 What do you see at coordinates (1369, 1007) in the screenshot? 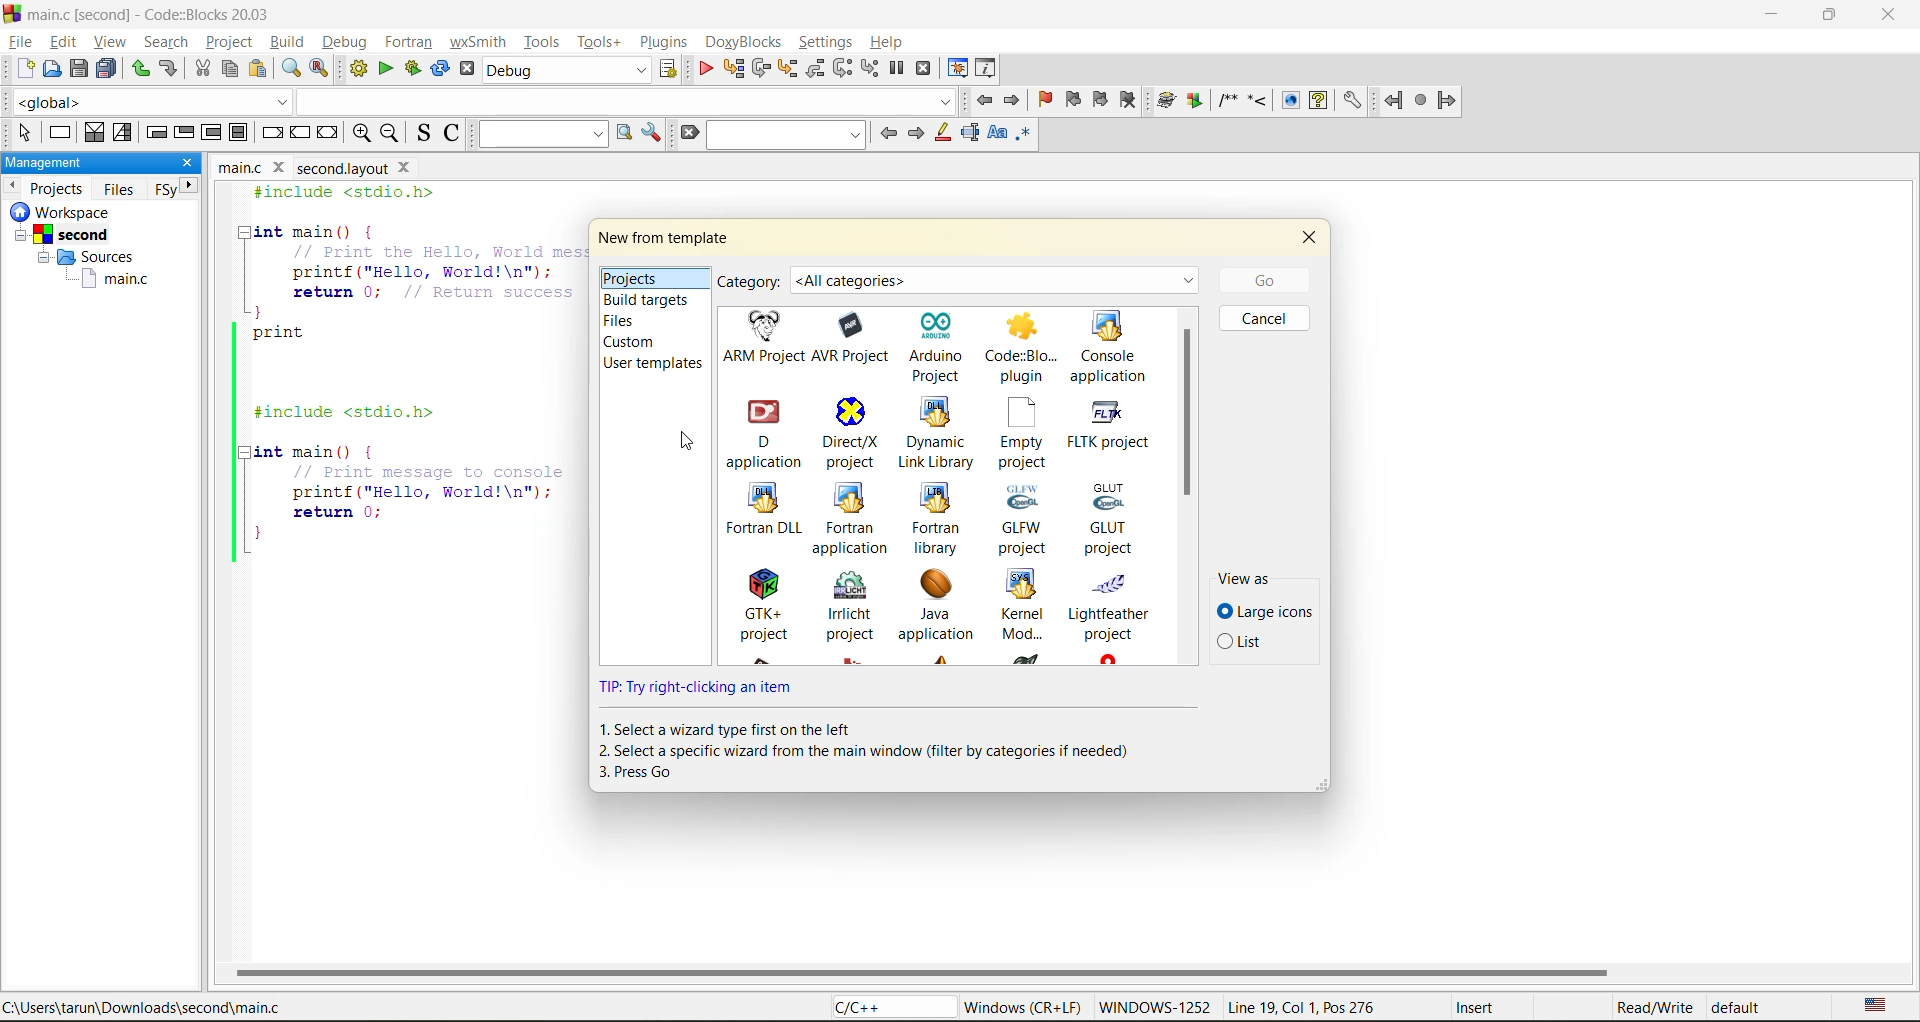
I see `metadata` at bounding box center [1369, 1007].